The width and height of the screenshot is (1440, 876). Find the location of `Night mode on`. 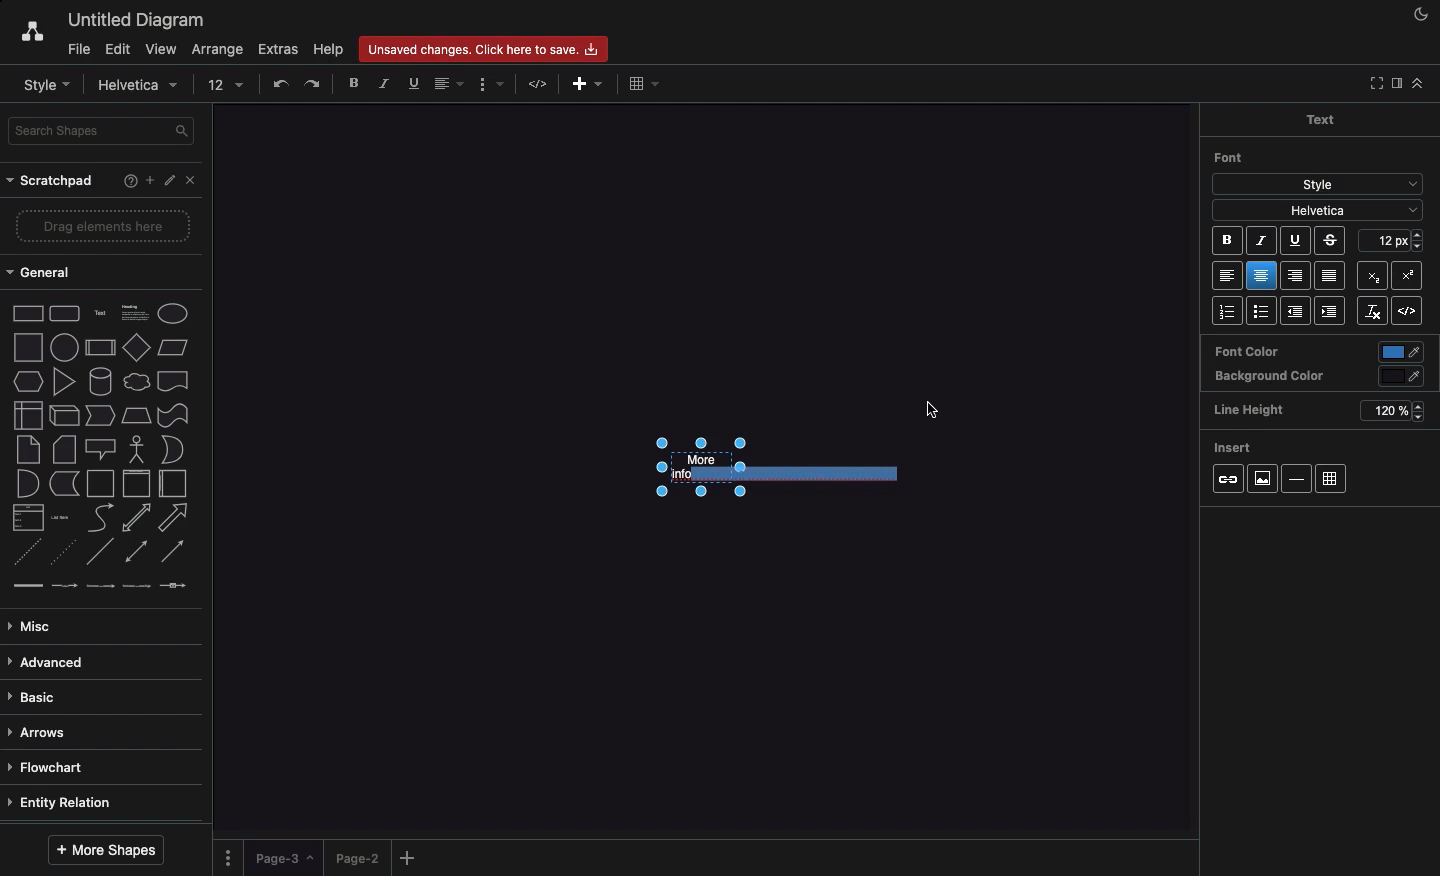

Night mode on is located at coordinates (1419, 15).